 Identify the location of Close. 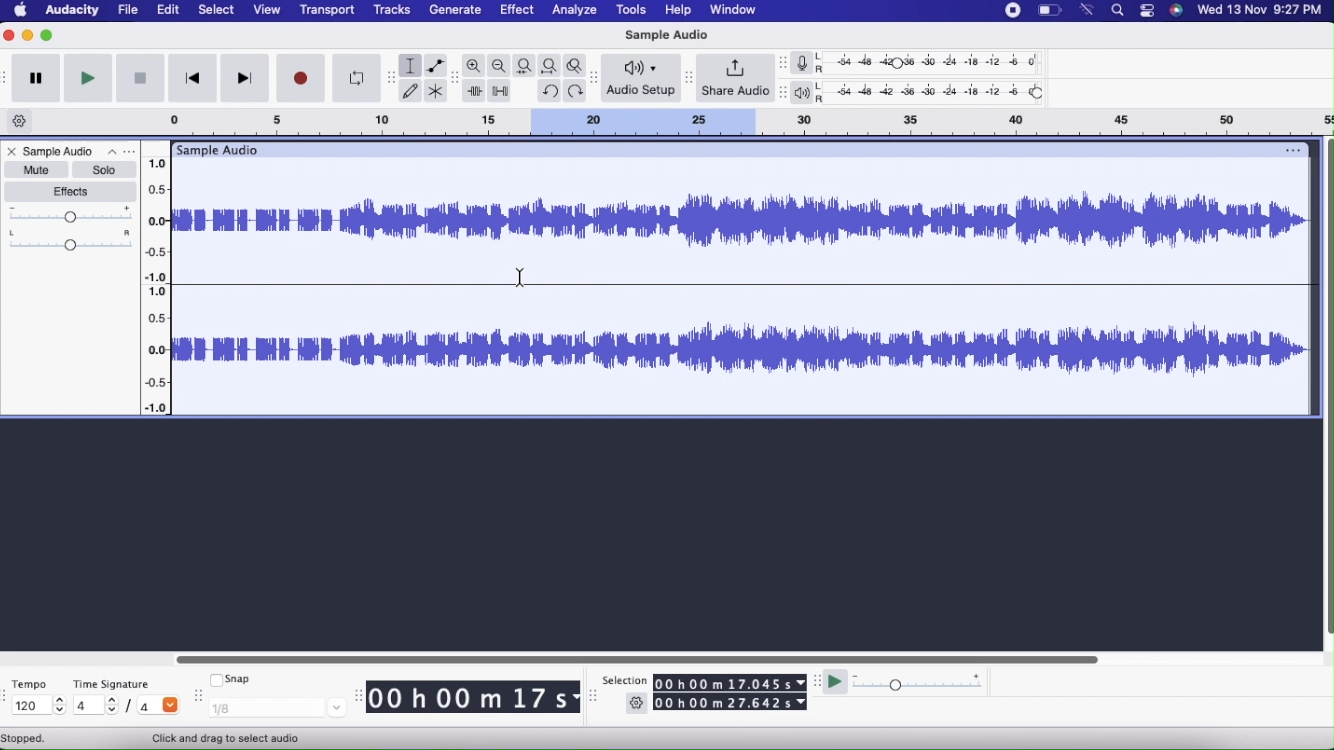
(11, 153).